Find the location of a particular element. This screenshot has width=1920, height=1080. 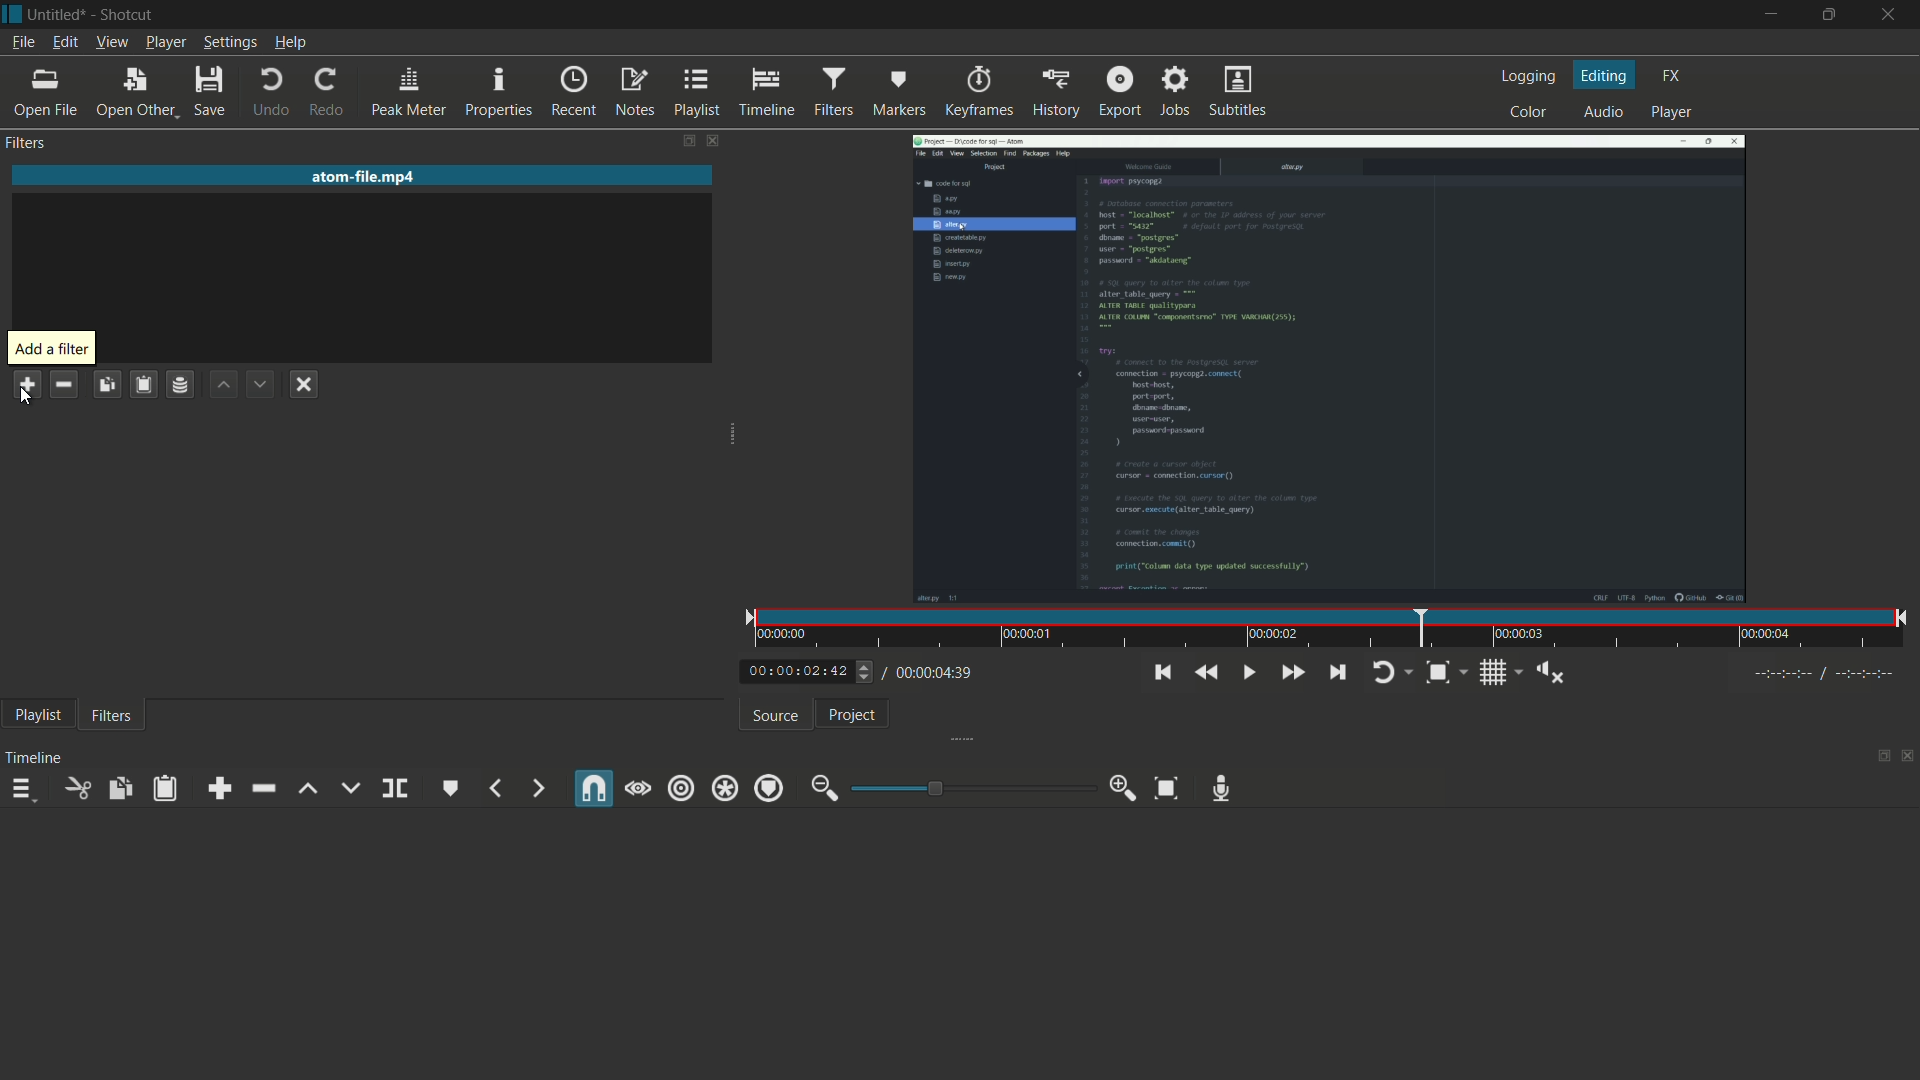

maximize is located at coordinates (1827, 15).